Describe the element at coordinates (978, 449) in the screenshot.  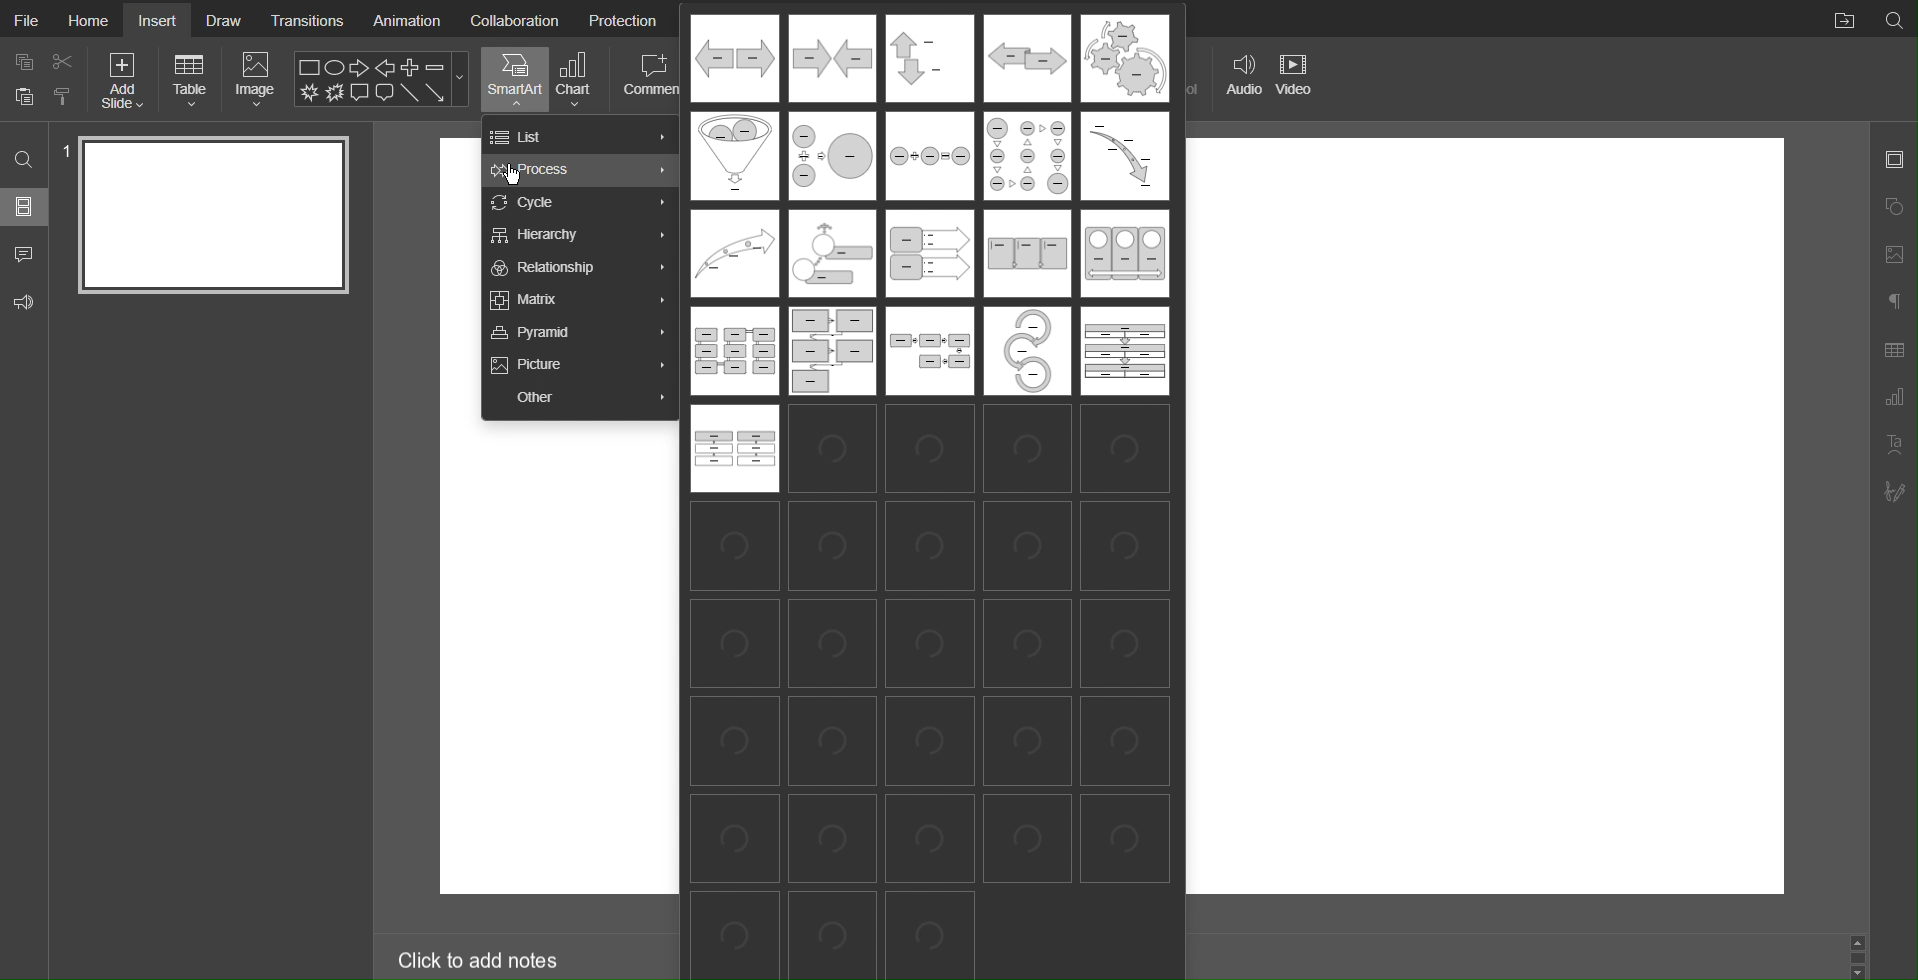
I see `process templates loading` at that location.